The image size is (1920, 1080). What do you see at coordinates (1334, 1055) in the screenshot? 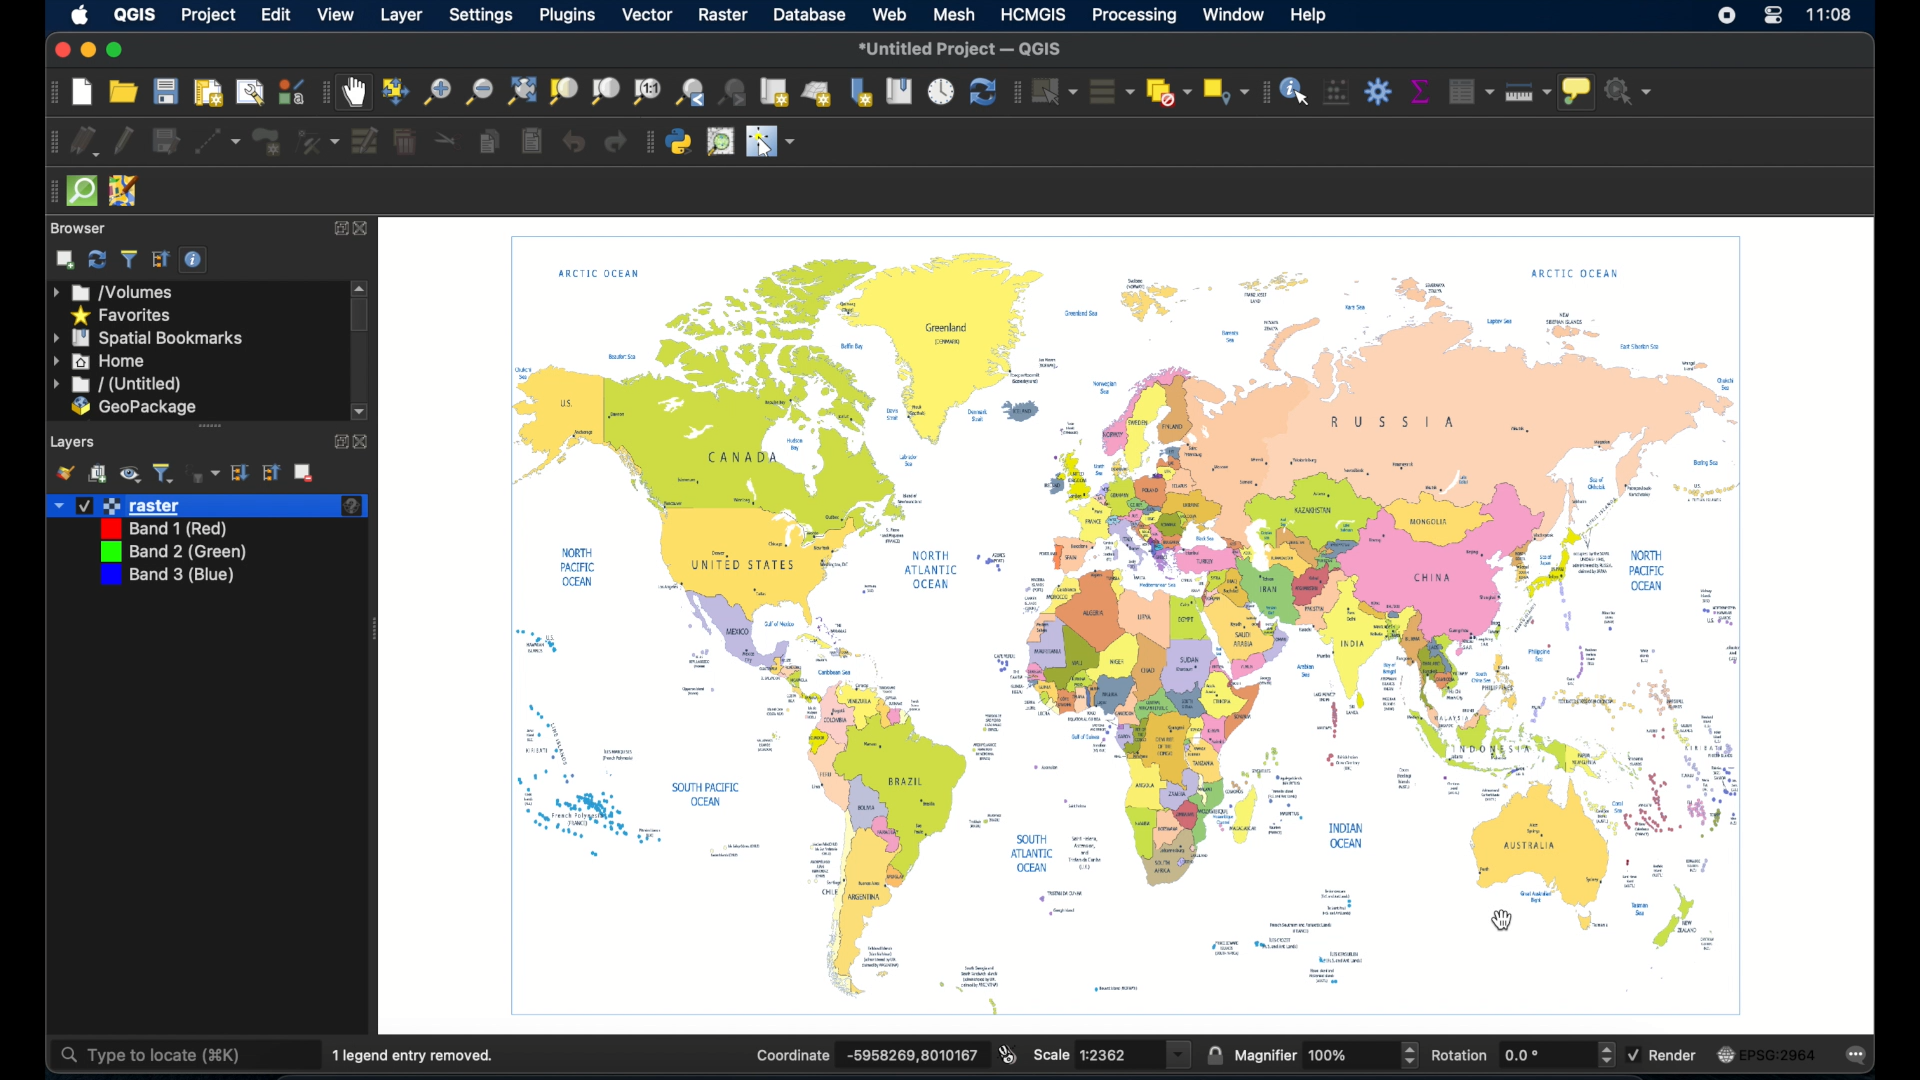
I see `` at bounding box center [1334, 1055].